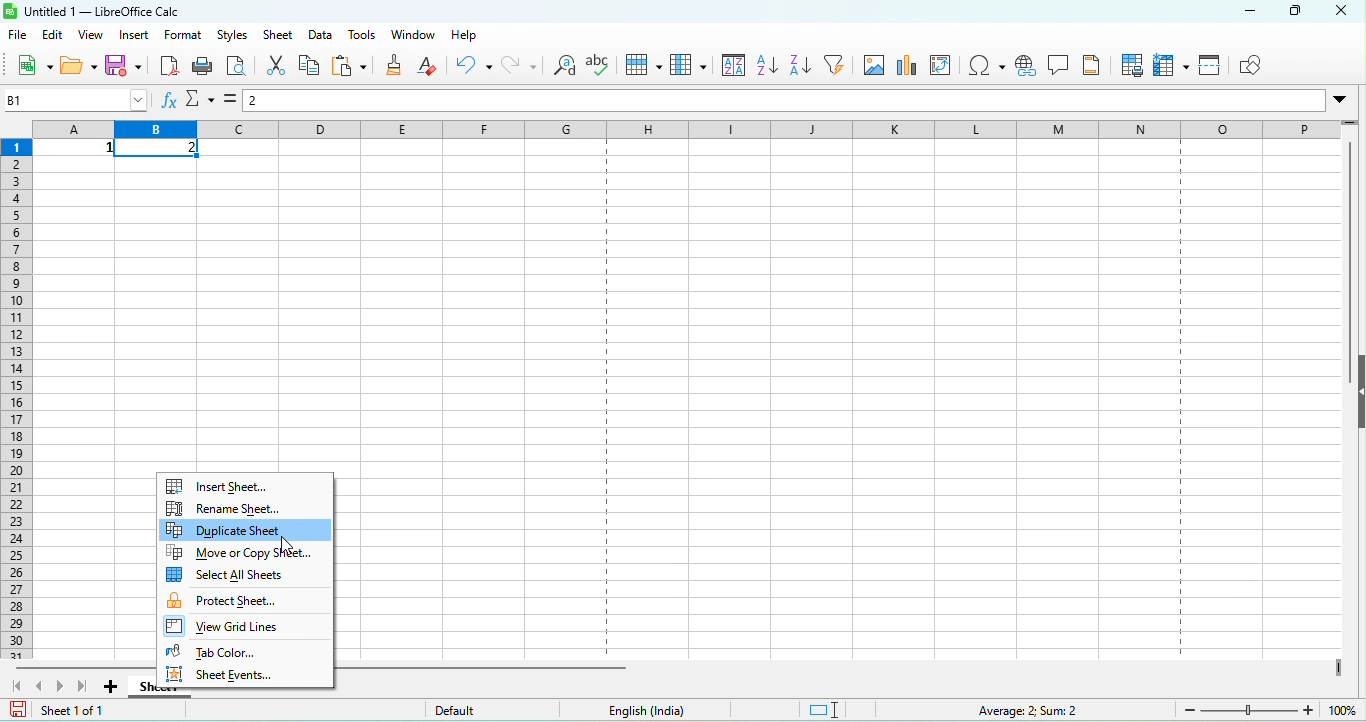 This screenshot has height=722, width=1366. What do you see at coordinates (486, 667) in the screenshot?
I see `horizontal scroll bar` at bounding box center [486, 667].